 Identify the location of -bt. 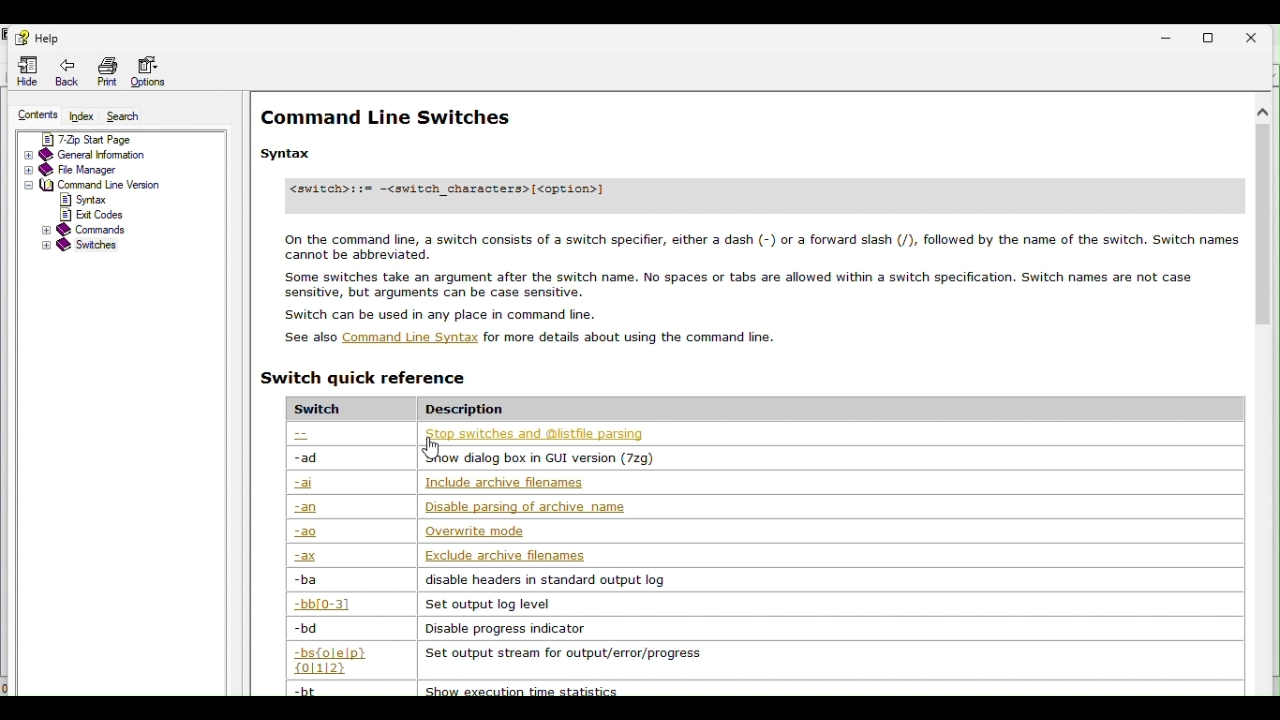
(307, 690).